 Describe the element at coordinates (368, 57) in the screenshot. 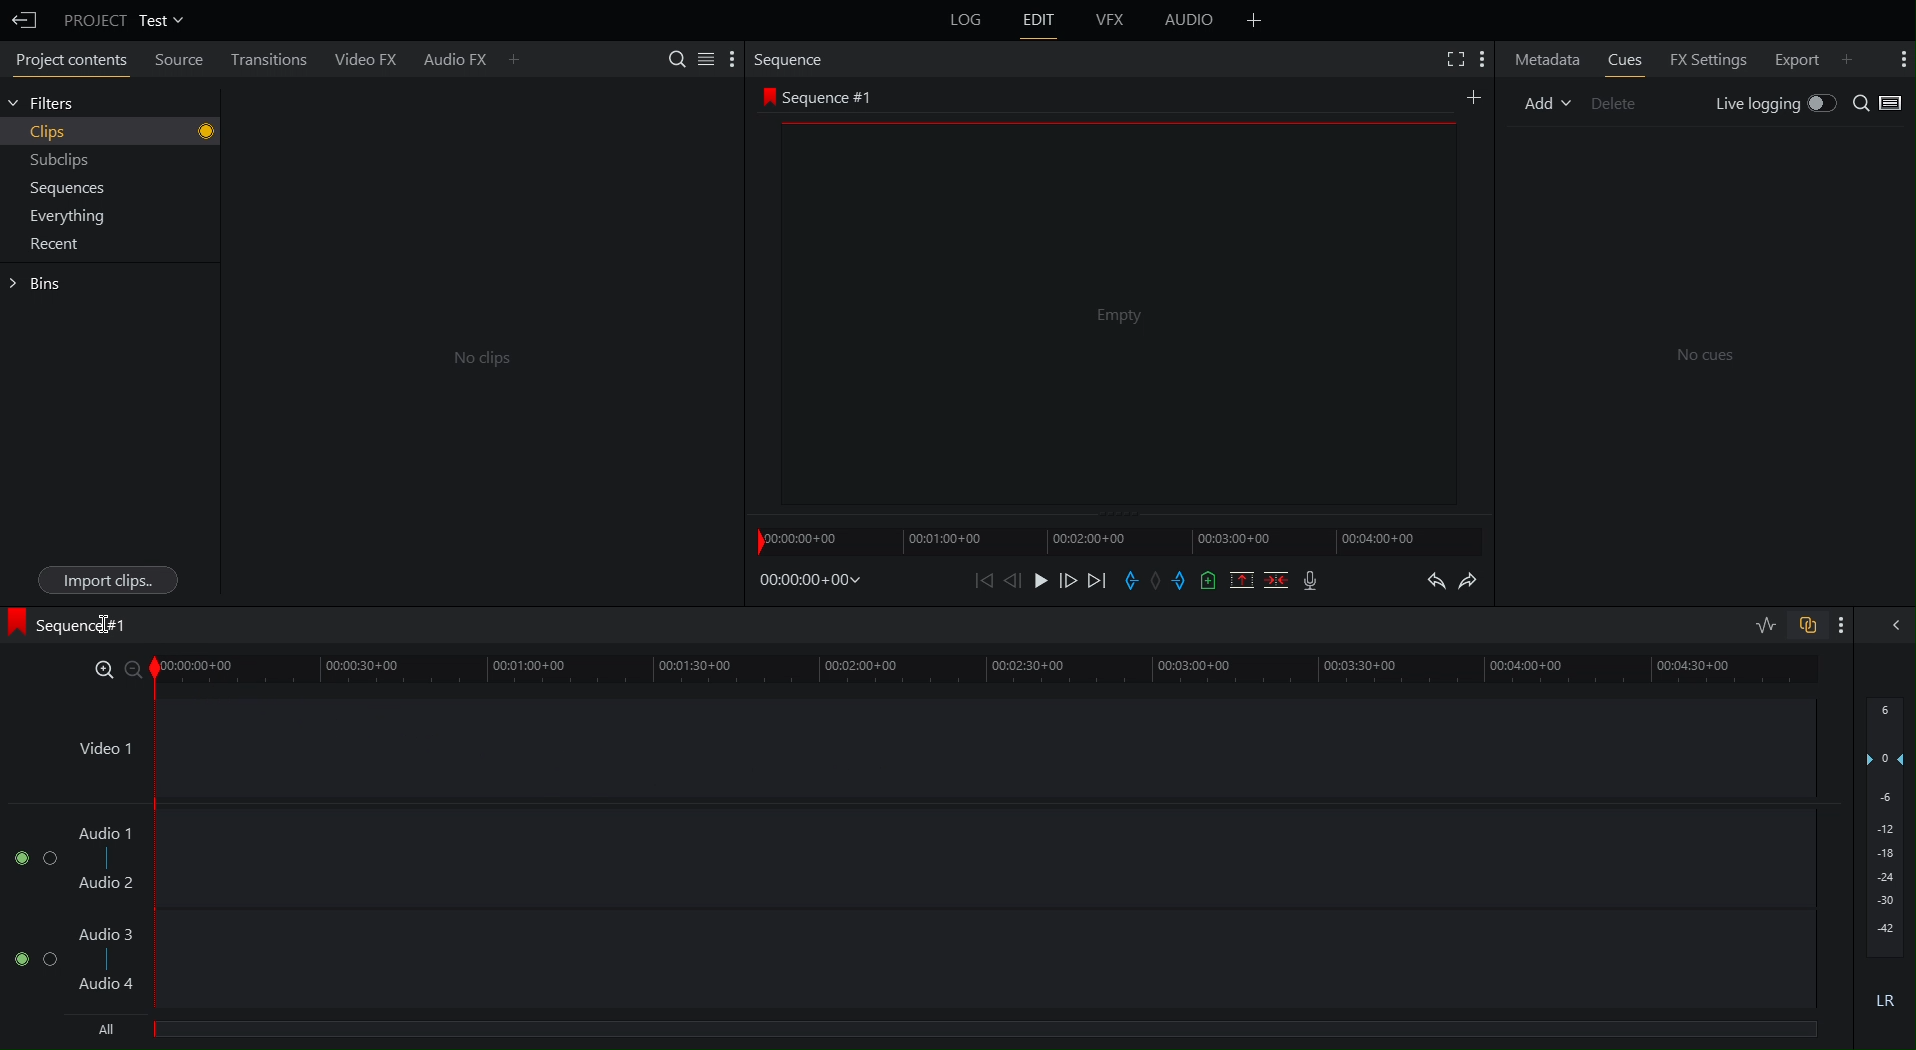

I see `Video FX` at that location.